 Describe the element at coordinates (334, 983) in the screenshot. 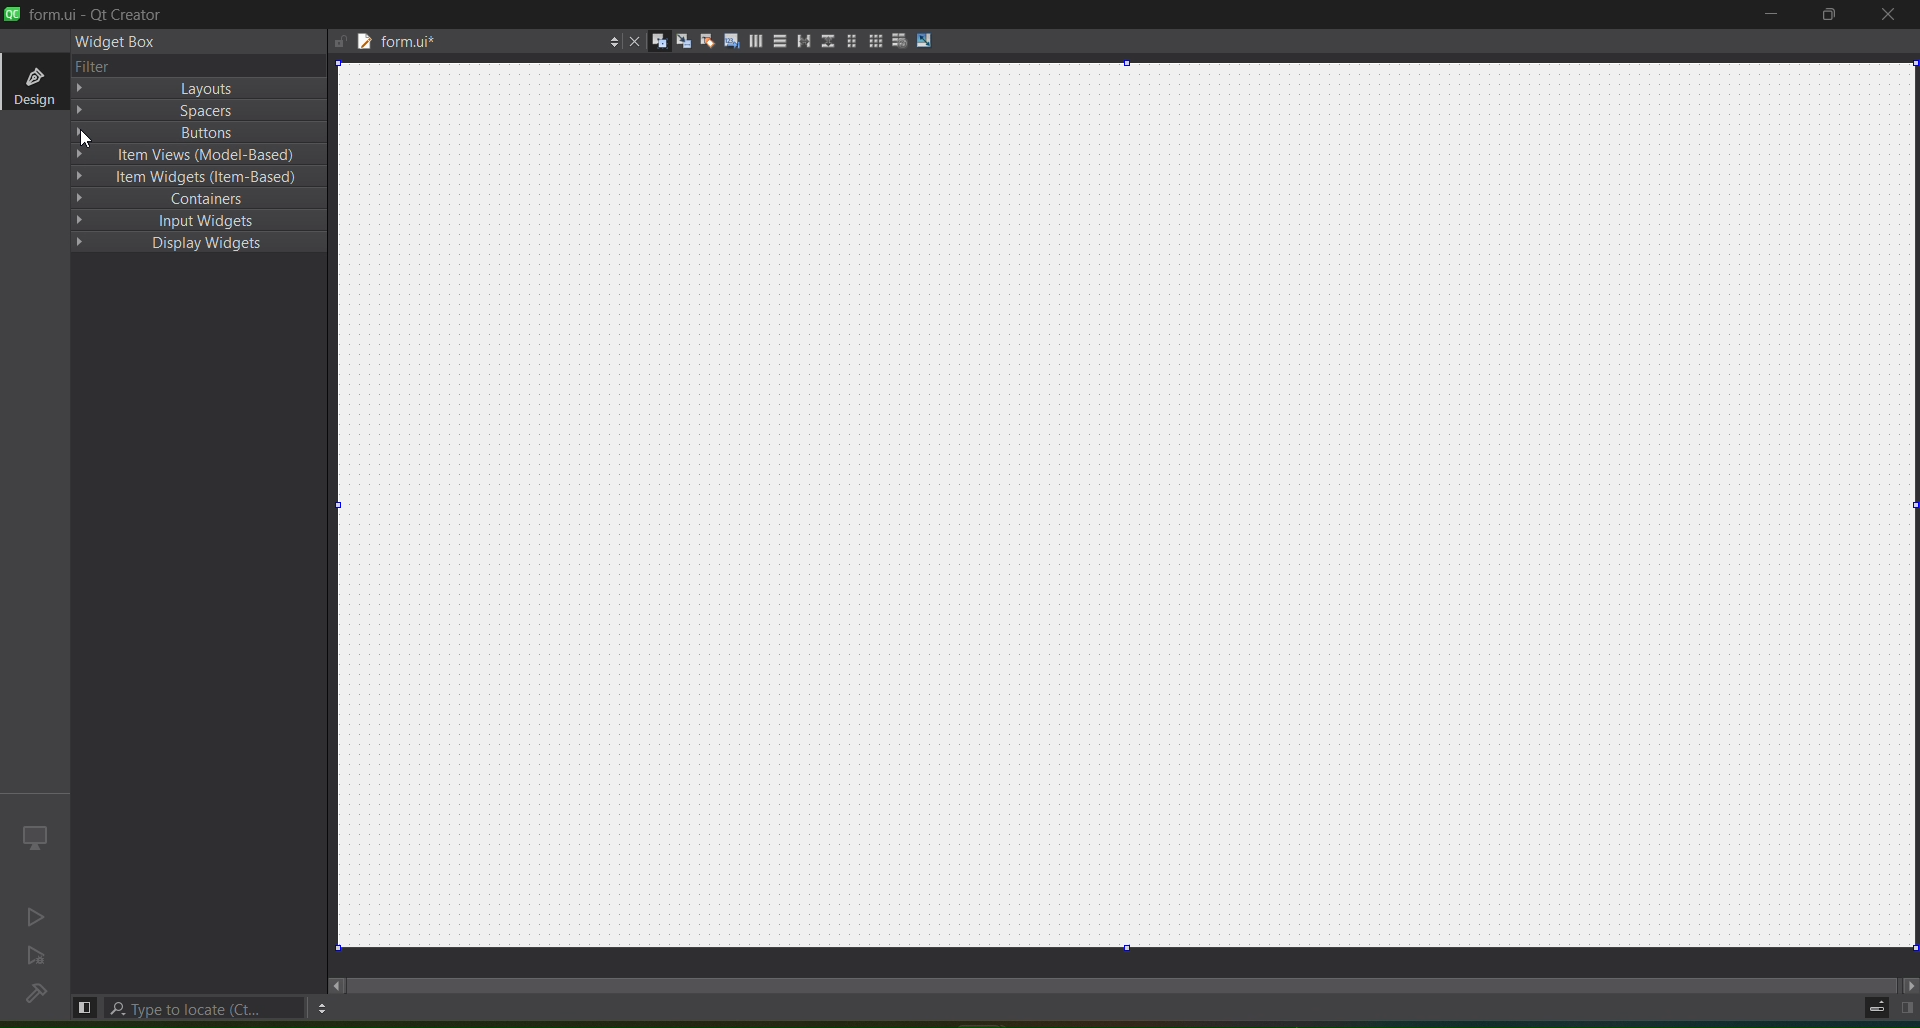

I see `move left` at that location.